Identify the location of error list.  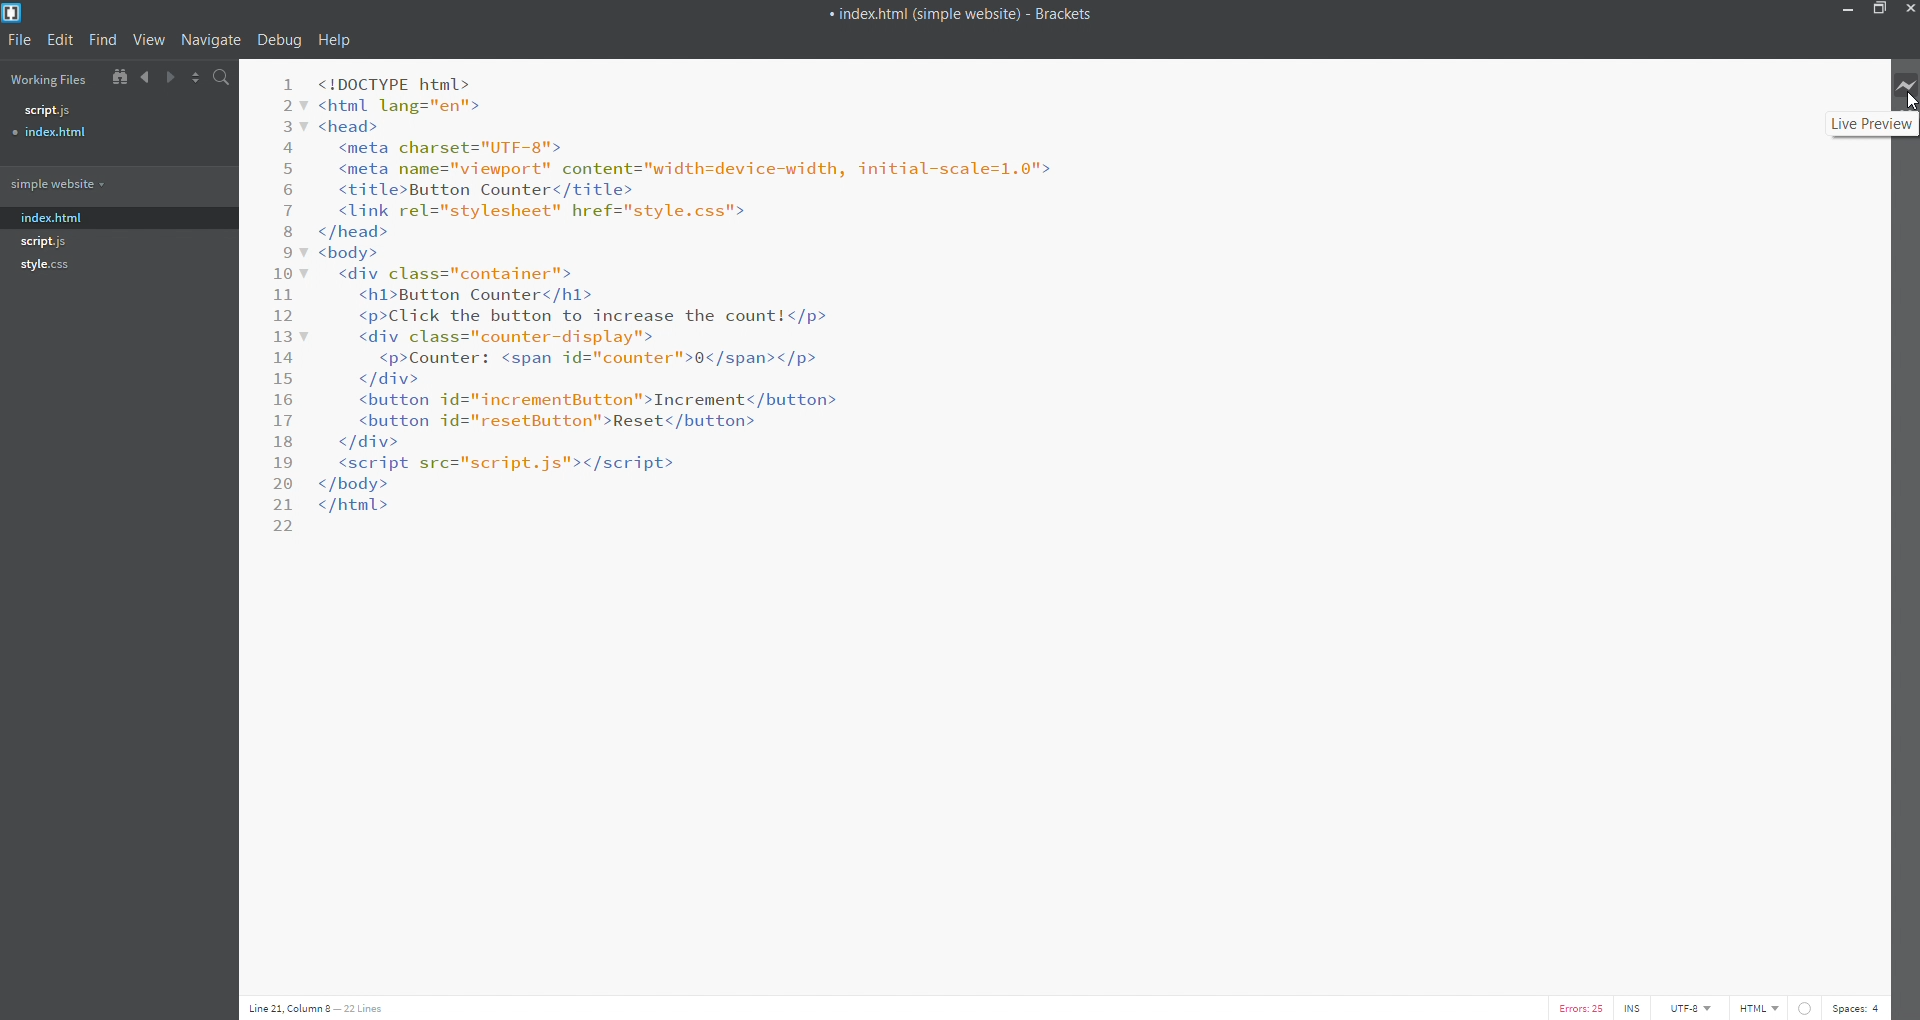
(1579, 1008).